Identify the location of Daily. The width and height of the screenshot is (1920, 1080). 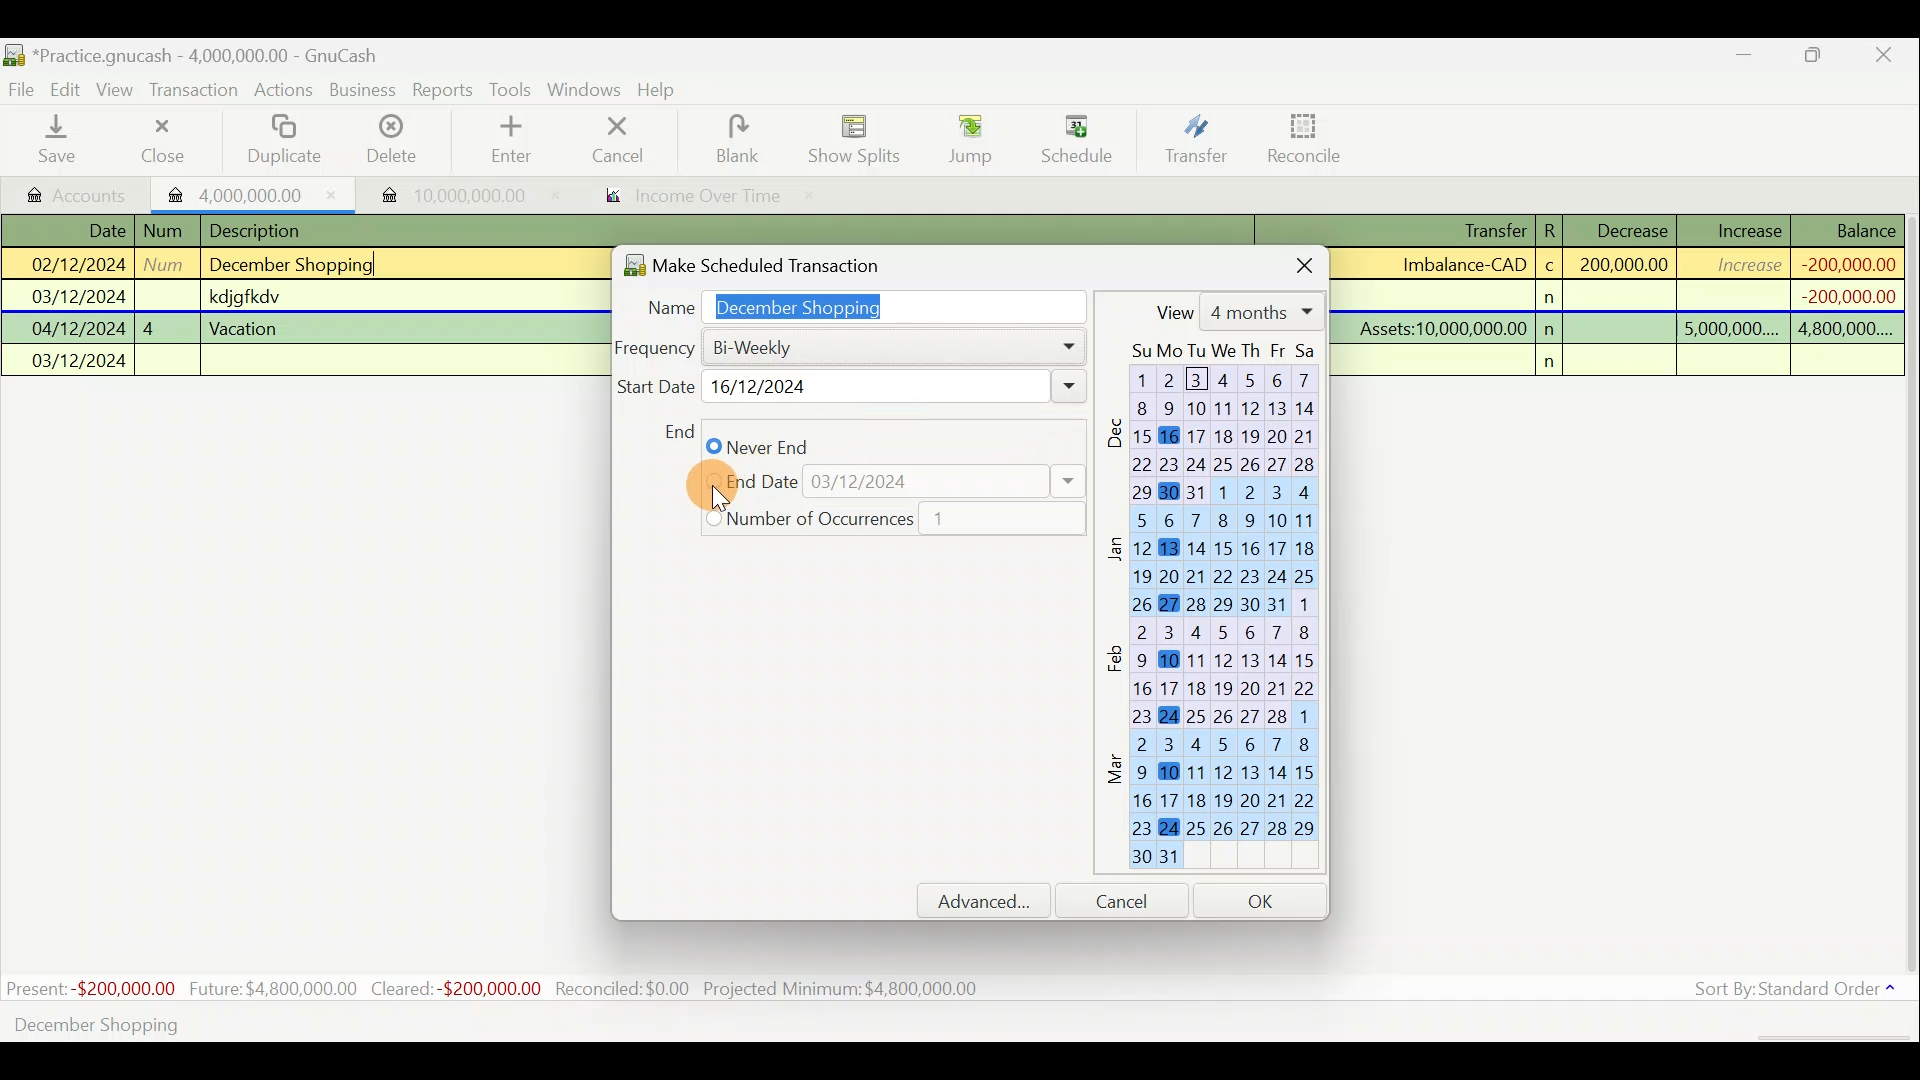
(801, 346).